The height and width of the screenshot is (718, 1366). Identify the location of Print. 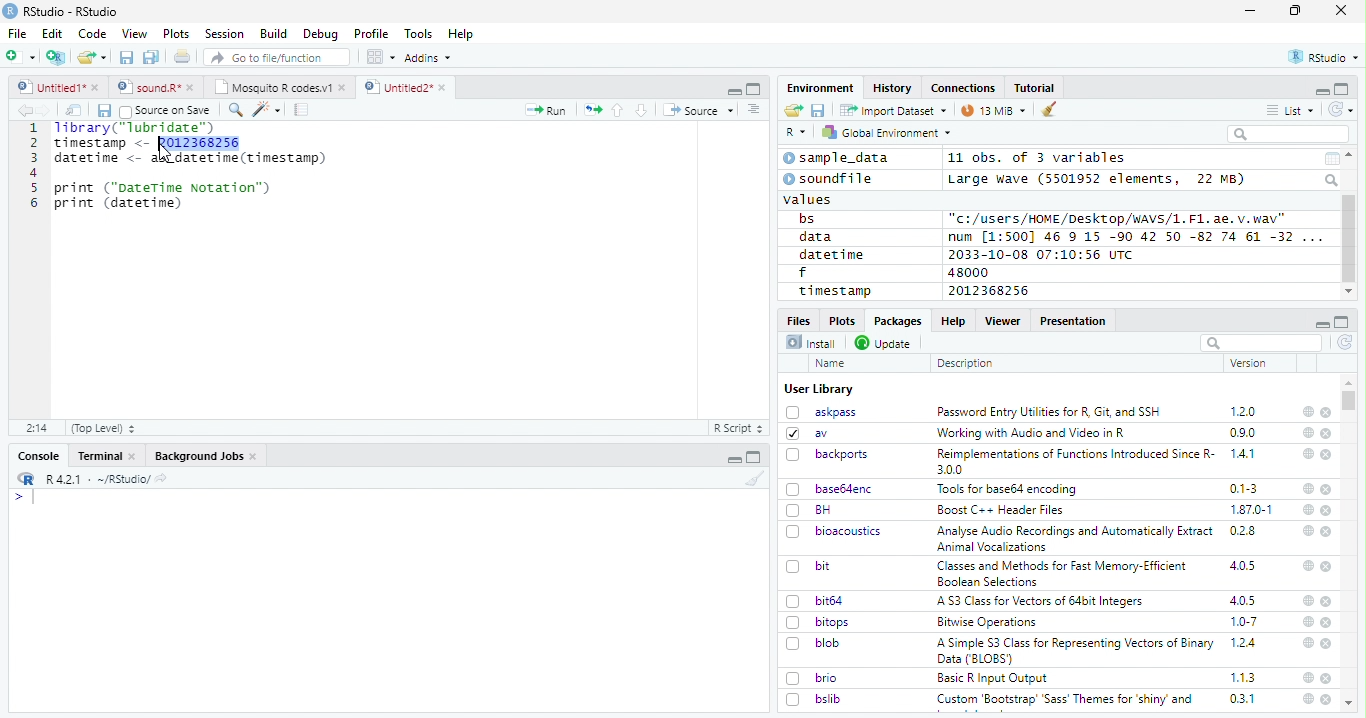
(183, 56).